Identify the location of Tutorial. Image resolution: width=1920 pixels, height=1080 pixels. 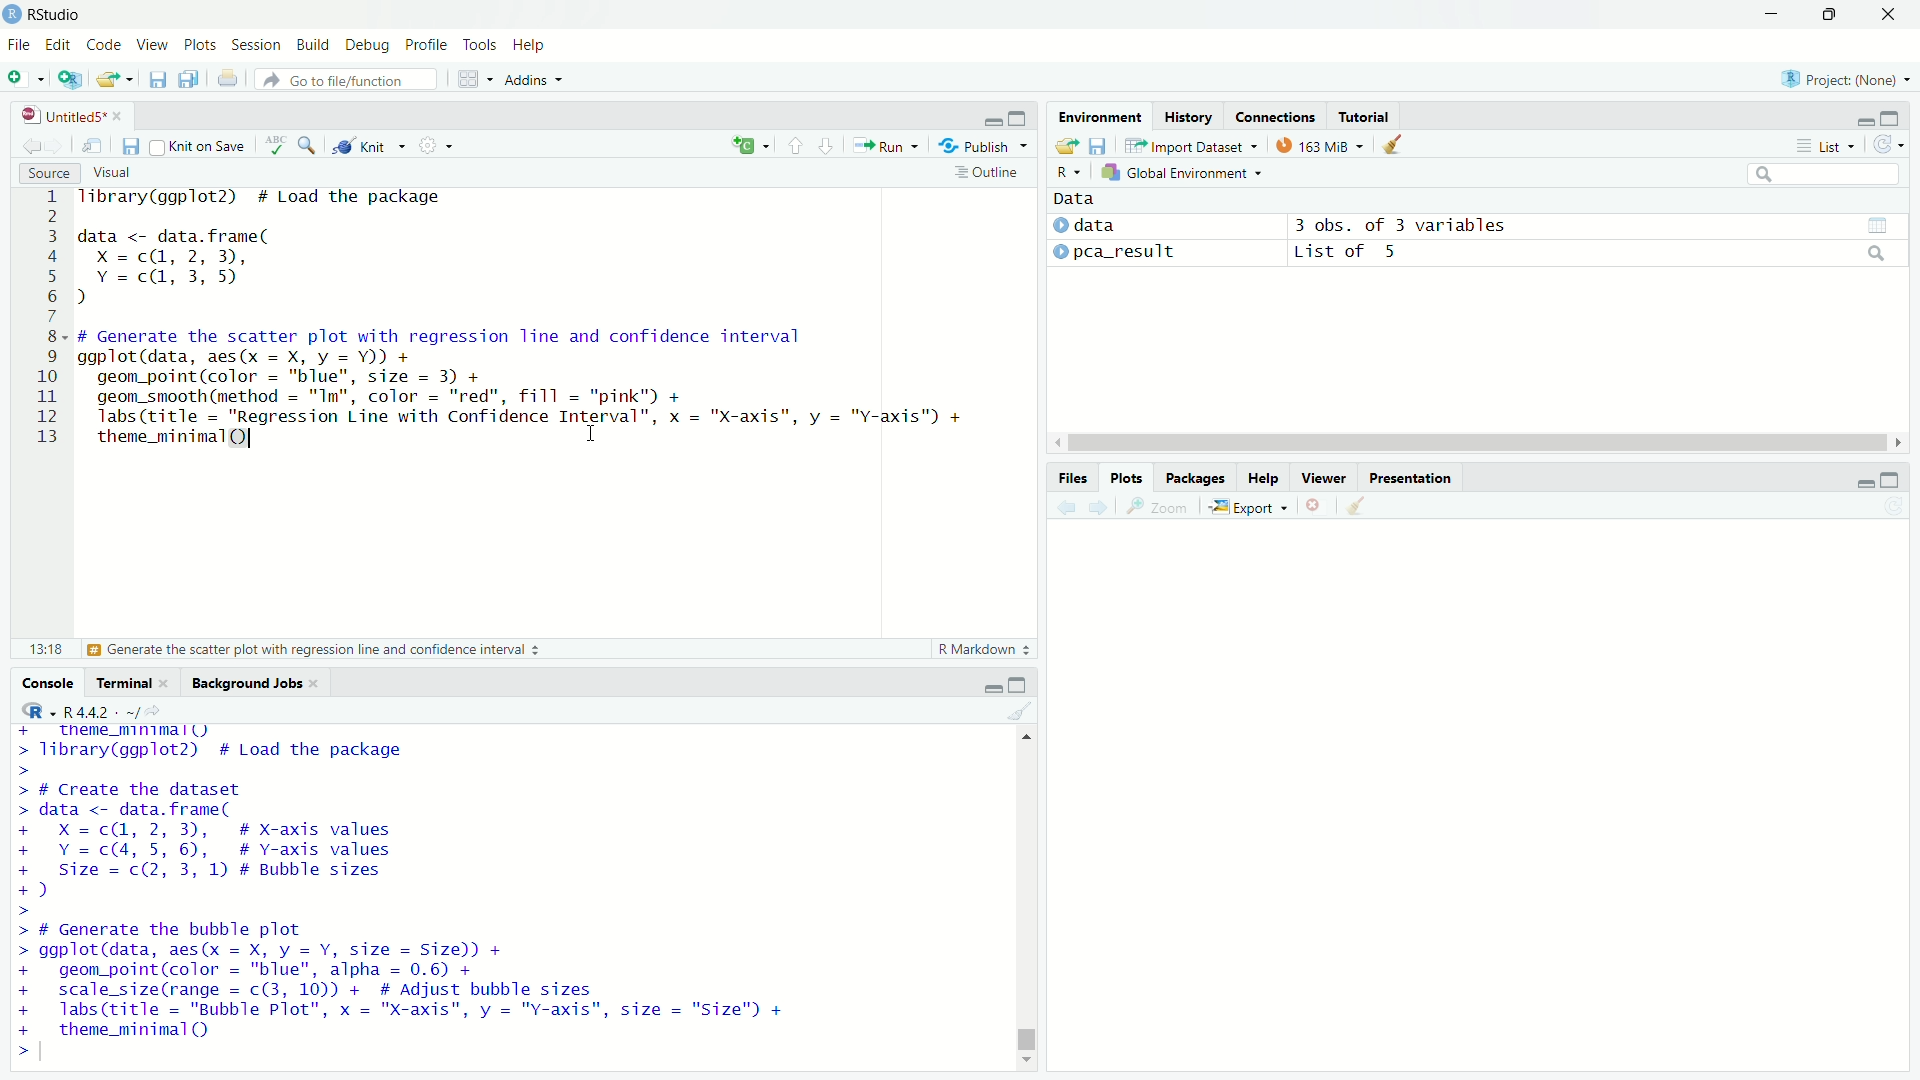
(1364, 116).